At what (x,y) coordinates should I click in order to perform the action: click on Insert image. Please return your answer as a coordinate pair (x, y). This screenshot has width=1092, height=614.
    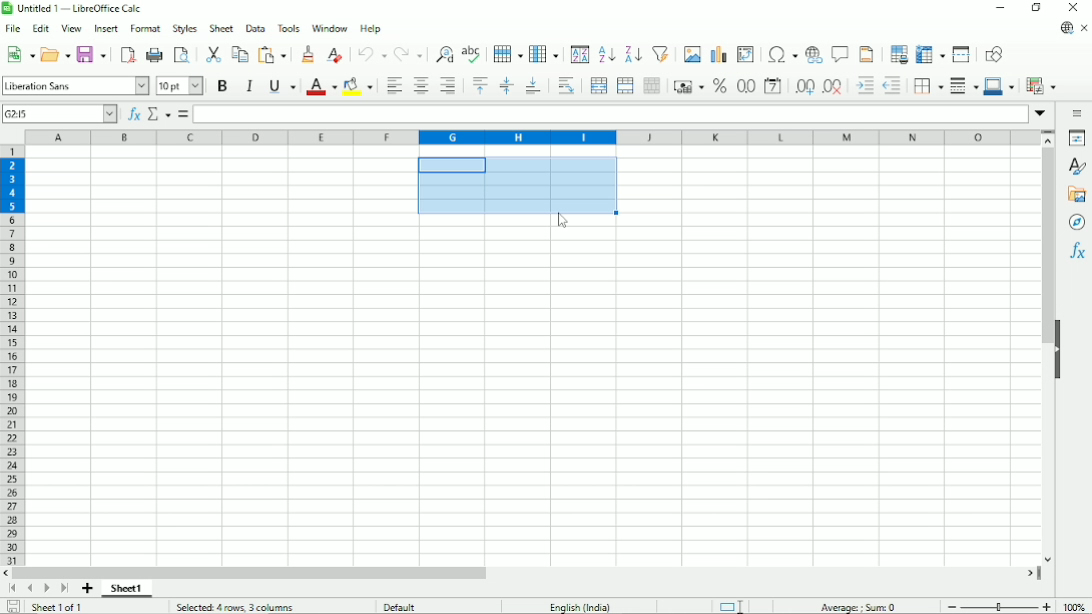
    Looking at the image, I should click on (691, 53).